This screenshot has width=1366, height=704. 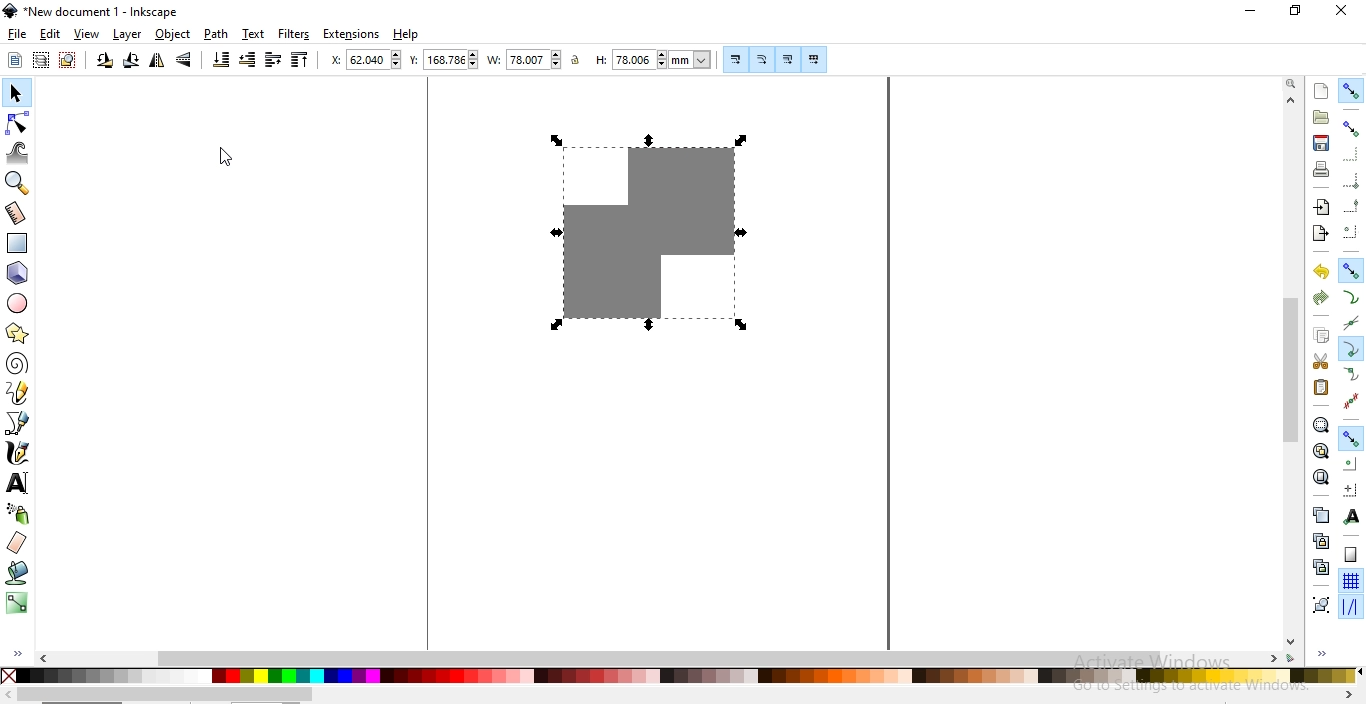 What do you see at coordinates (272, 59) in the screenshot?
I see `raise selection one step` at bounding box center [272, 59].